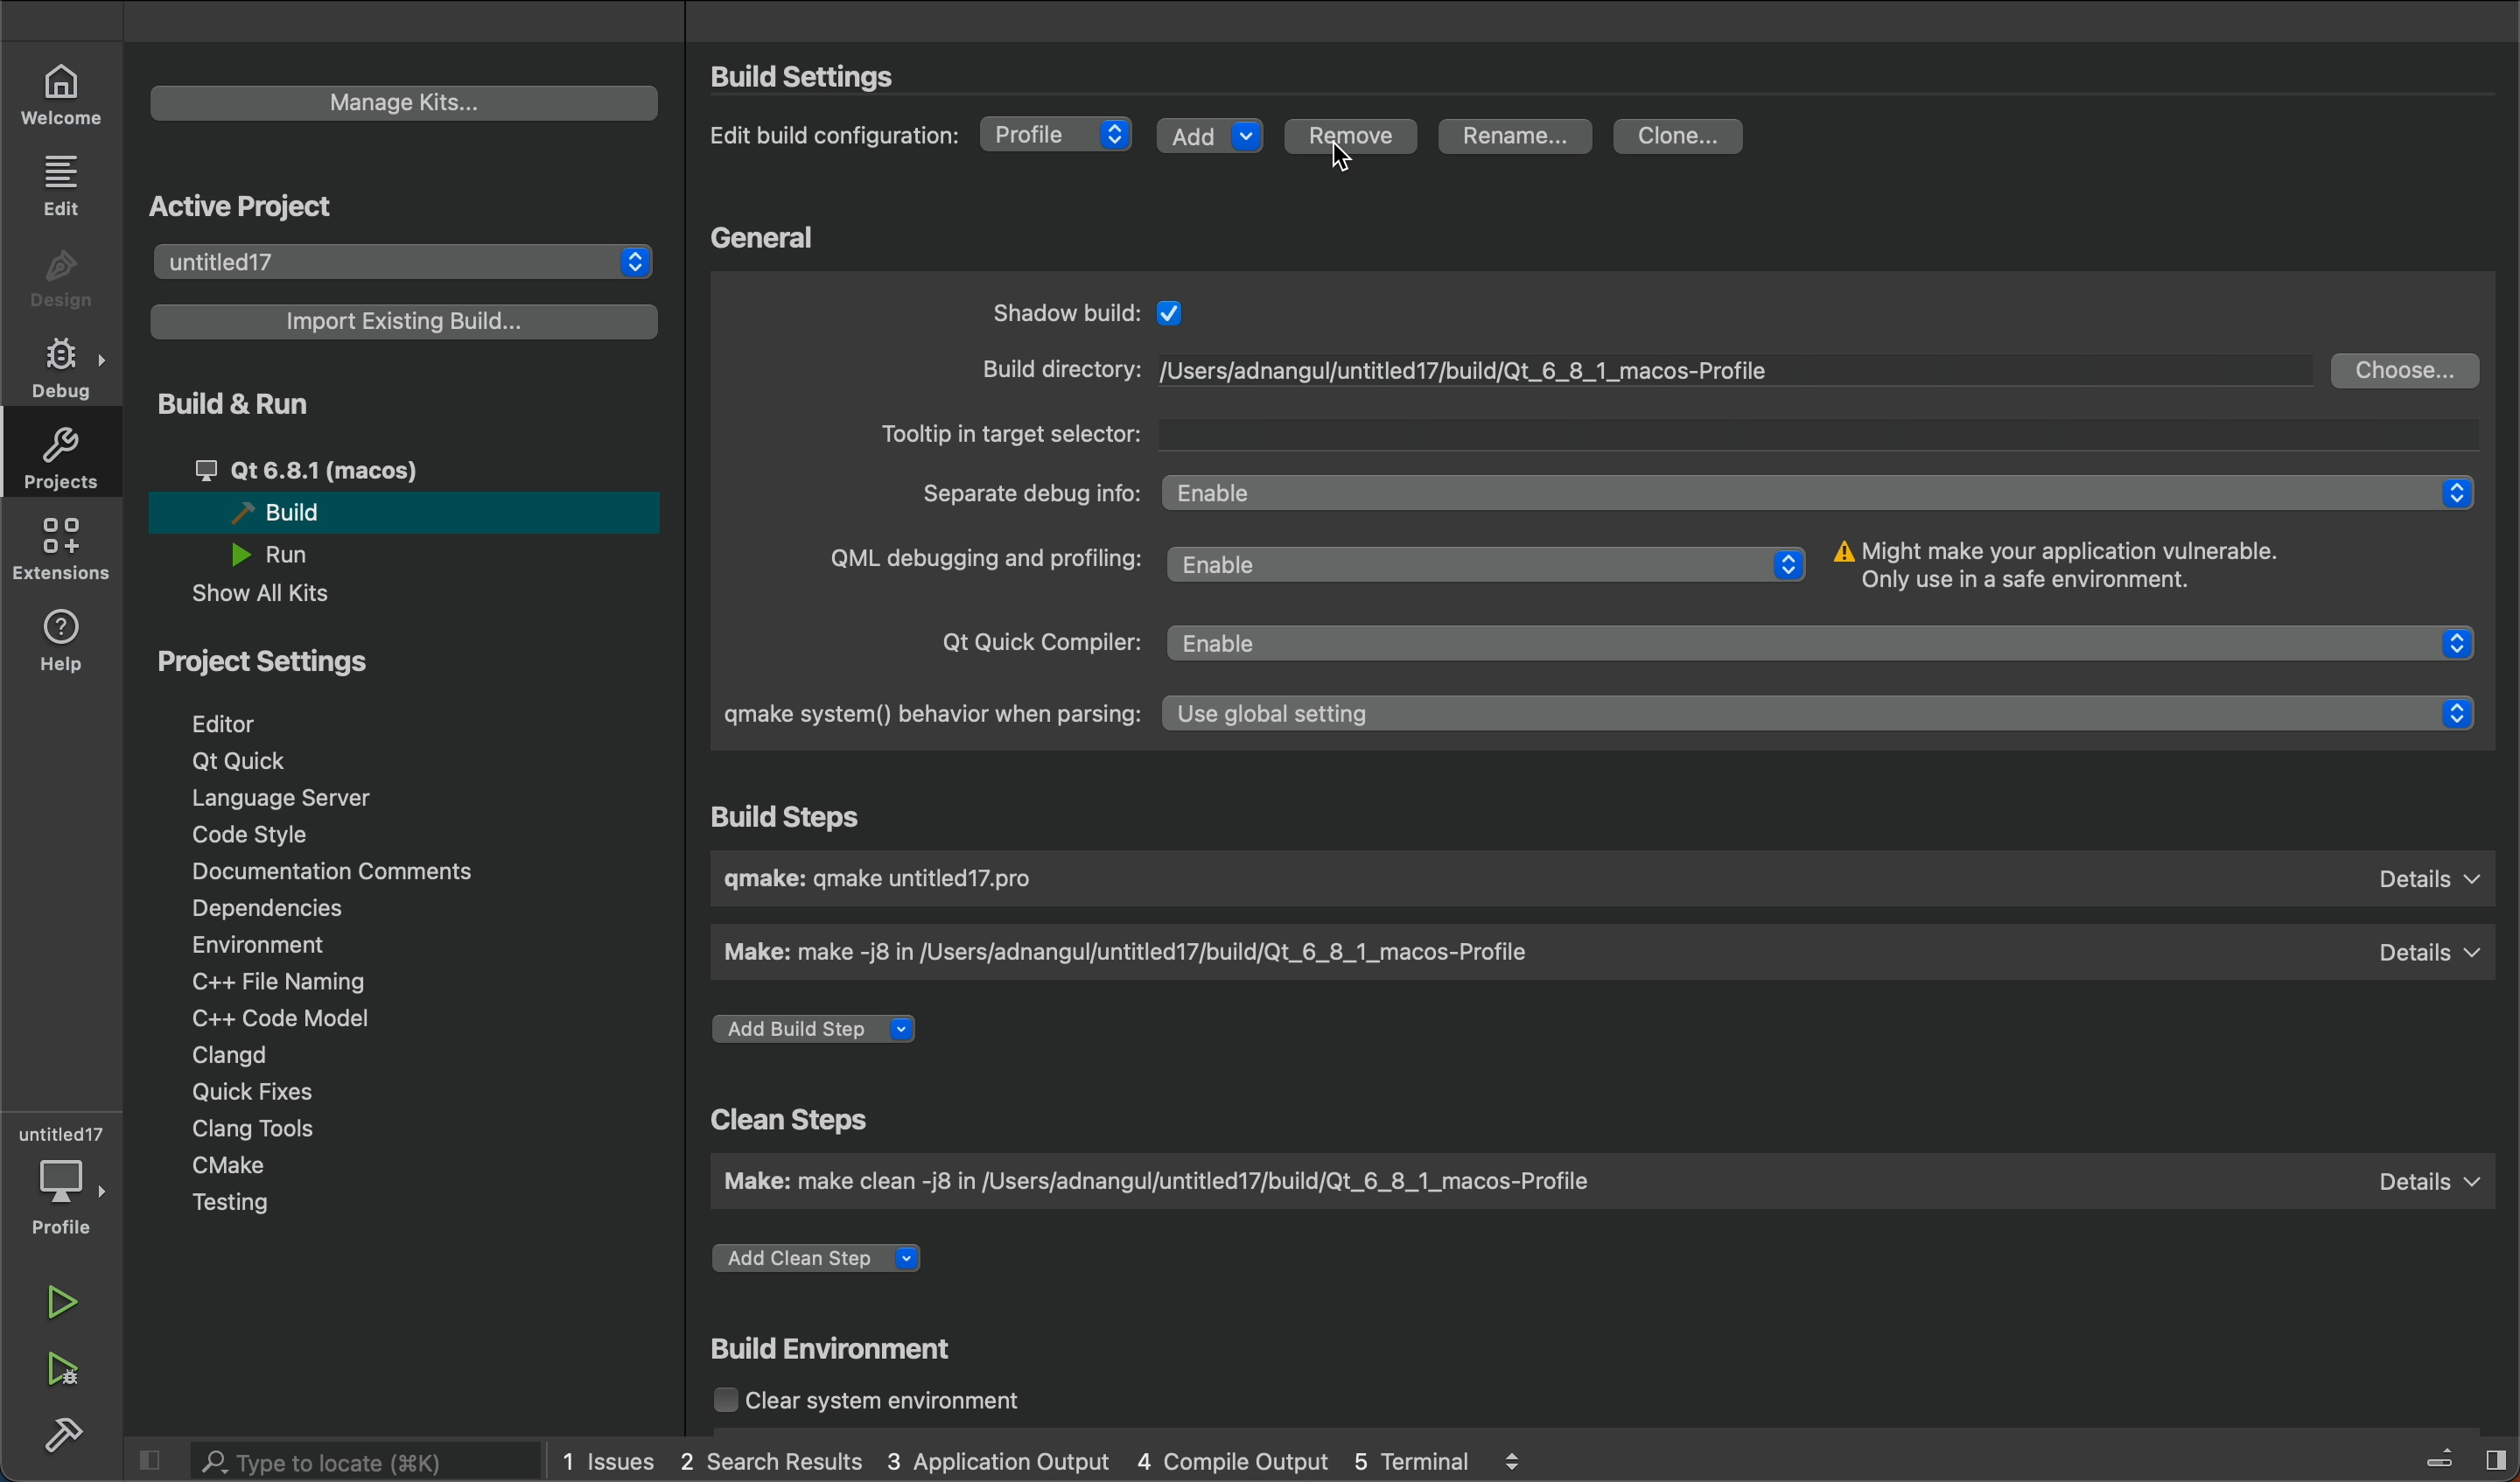 The image size is (2520, 1482). I want to click on clangd, so click(249, 1055).